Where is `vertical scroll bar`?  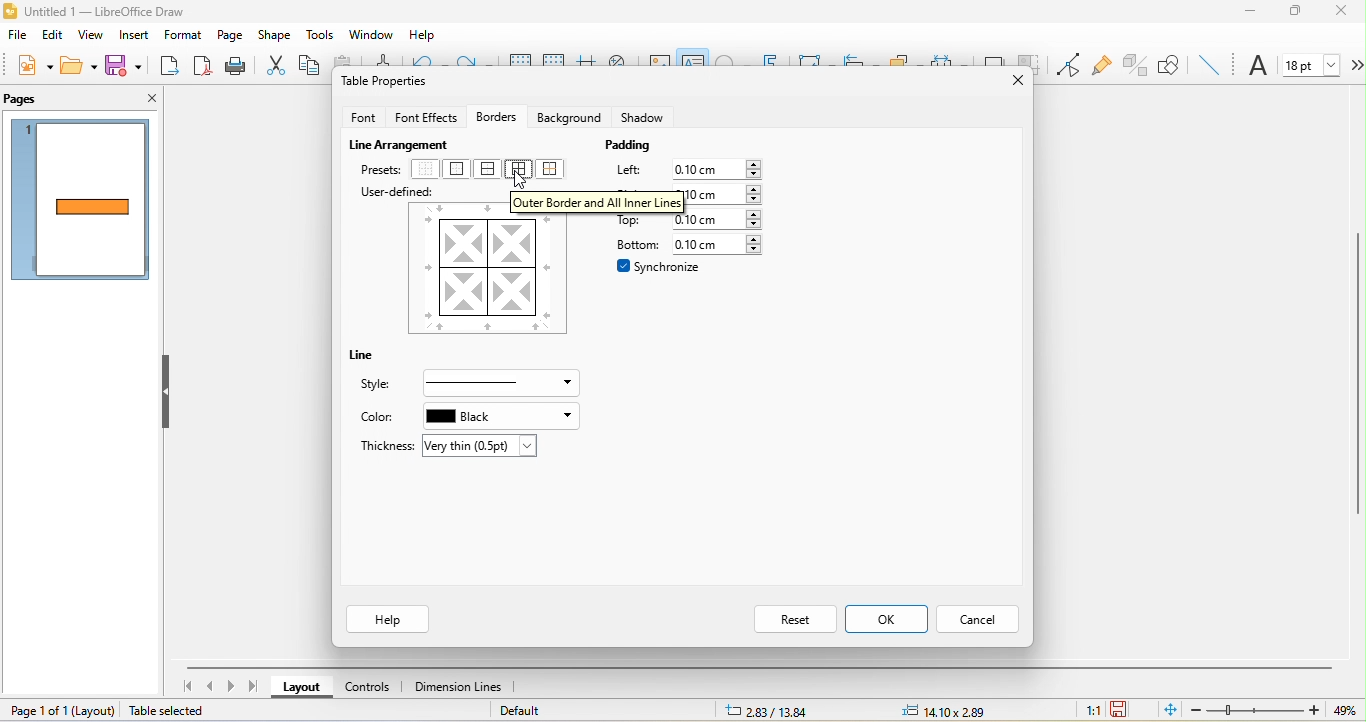
vertical scroll bar is located at coordinates (1357, 373).